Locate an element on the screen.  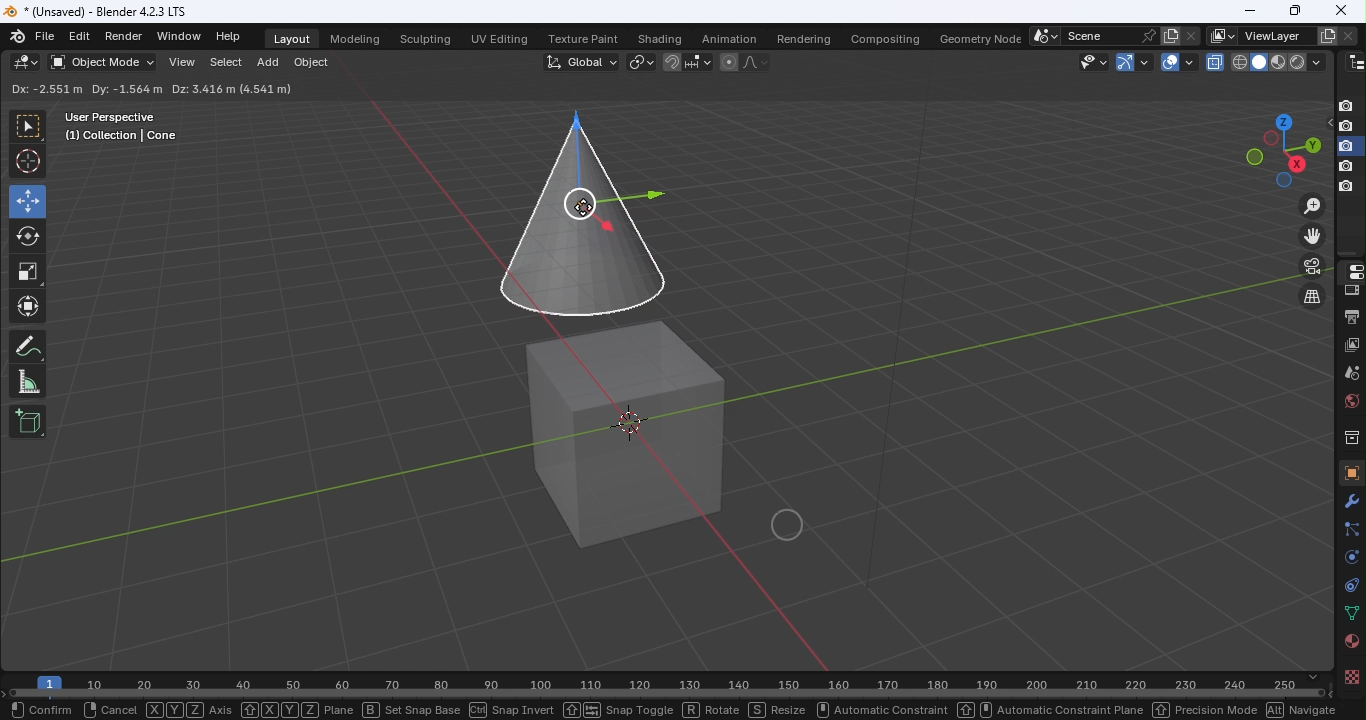
Roatate is located at coordinates (28, 234).